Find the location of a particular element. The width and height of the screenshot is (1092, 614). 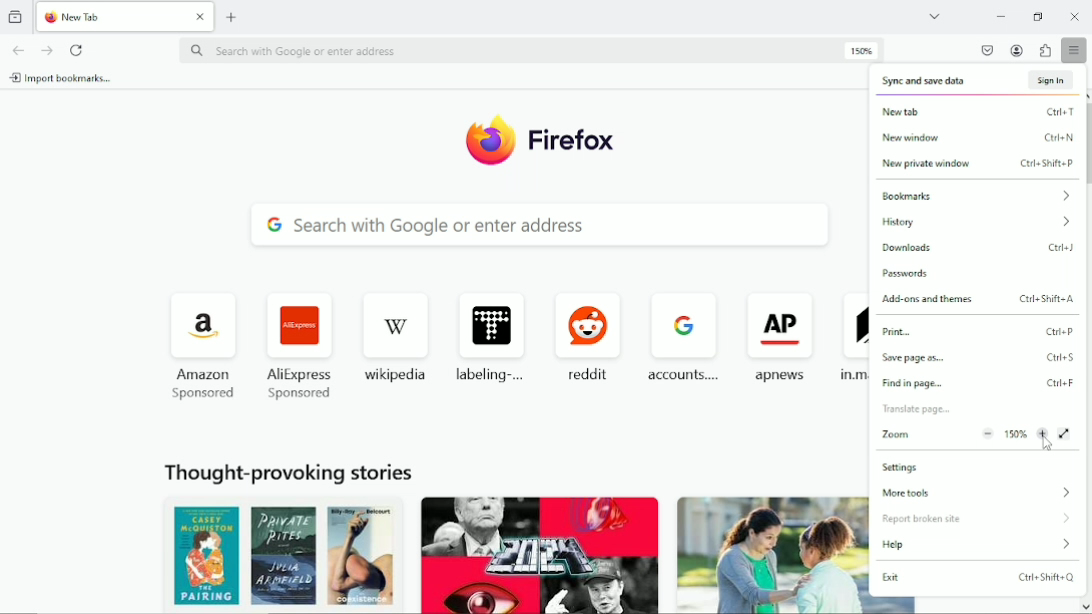

Add-ons and themes is located at coordinates (977, 299).